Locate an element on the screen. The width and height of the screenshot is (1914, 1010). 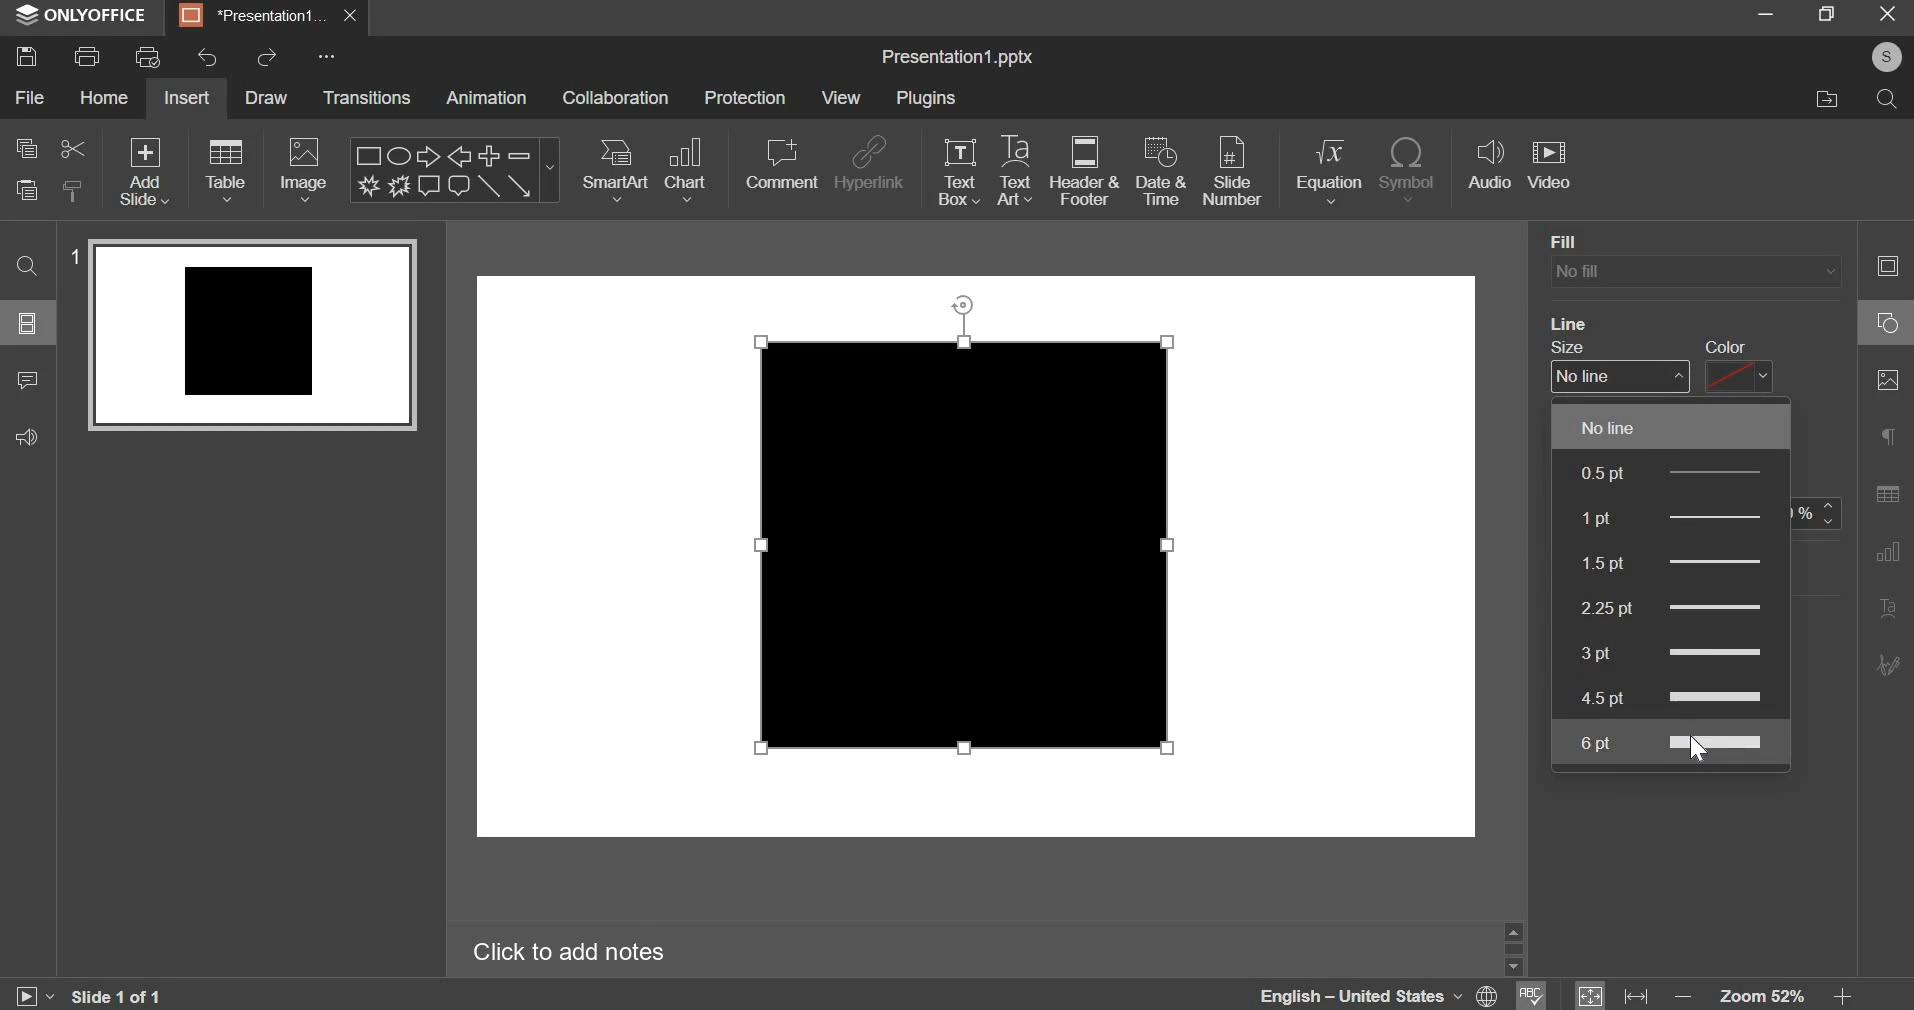
Chat is located at coordinates (459, 187).